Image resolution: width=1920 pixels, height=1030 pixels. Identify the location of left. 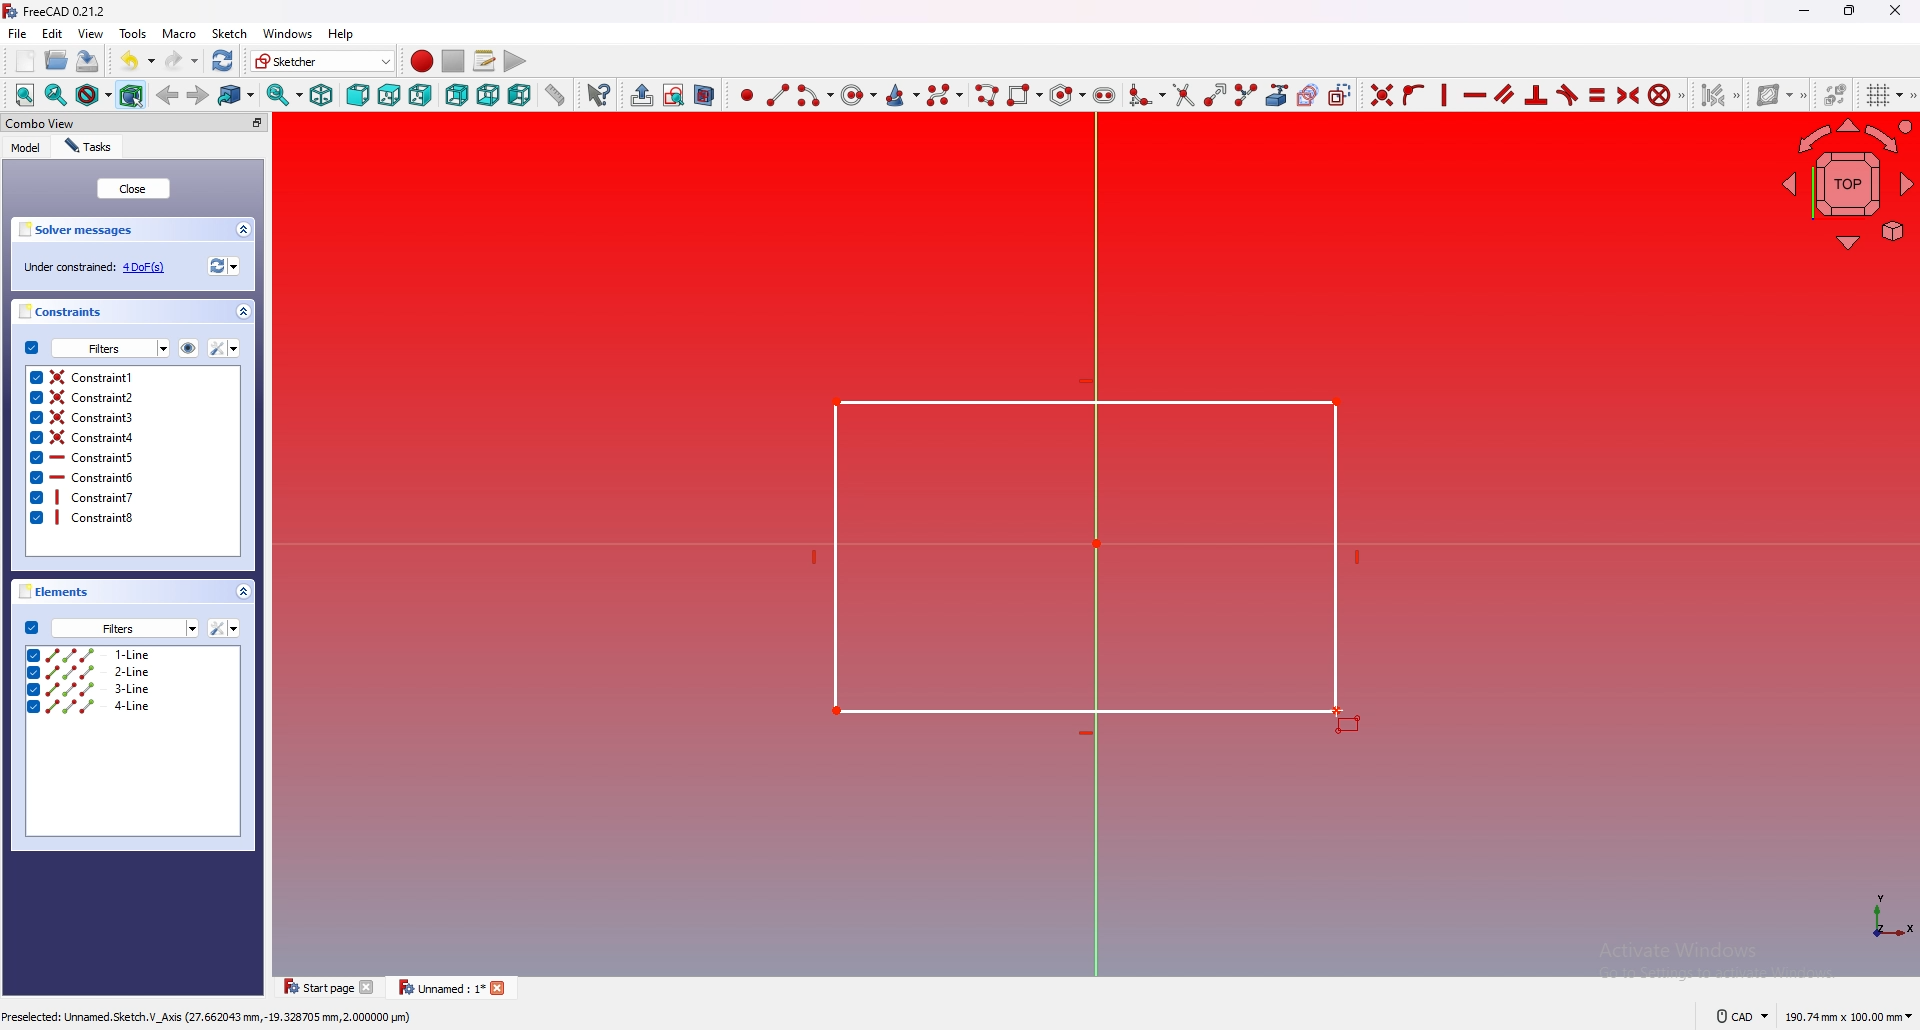
(520, 94).